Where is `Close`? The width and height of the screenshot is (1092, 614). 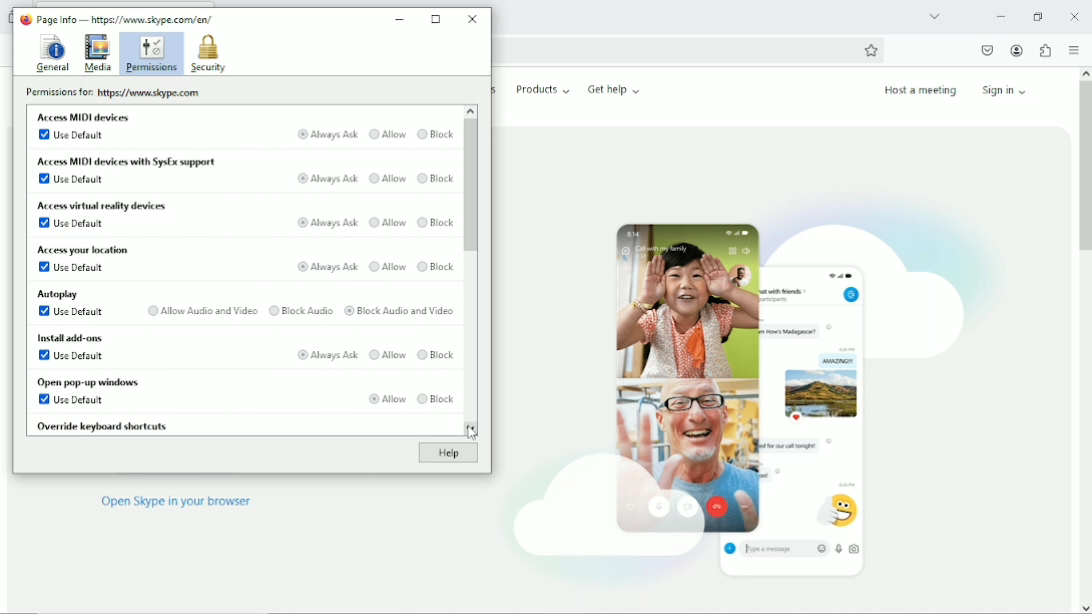 Close is located at coordinates (472, 18).